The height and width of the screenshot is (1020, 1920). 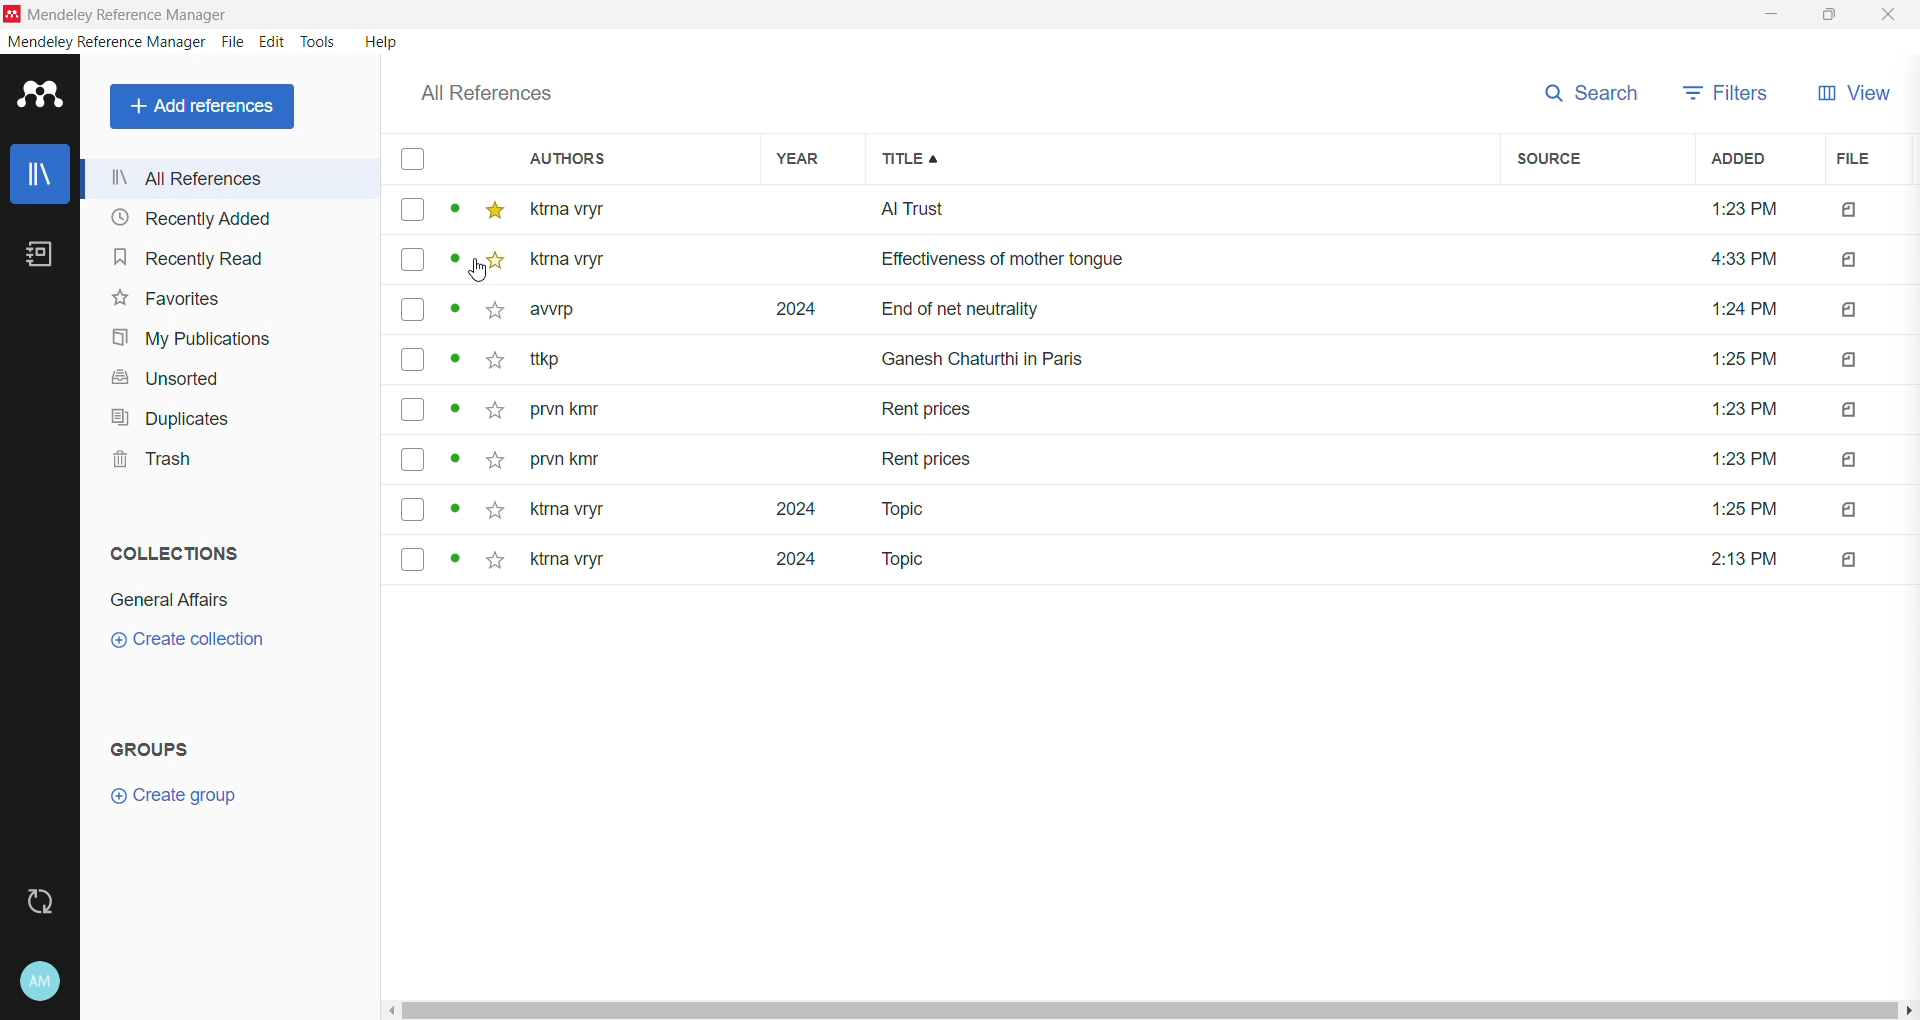 What do you see at coordinates (235, 42) in the screenshot?
I see `File` at bounding box center [235, 42].